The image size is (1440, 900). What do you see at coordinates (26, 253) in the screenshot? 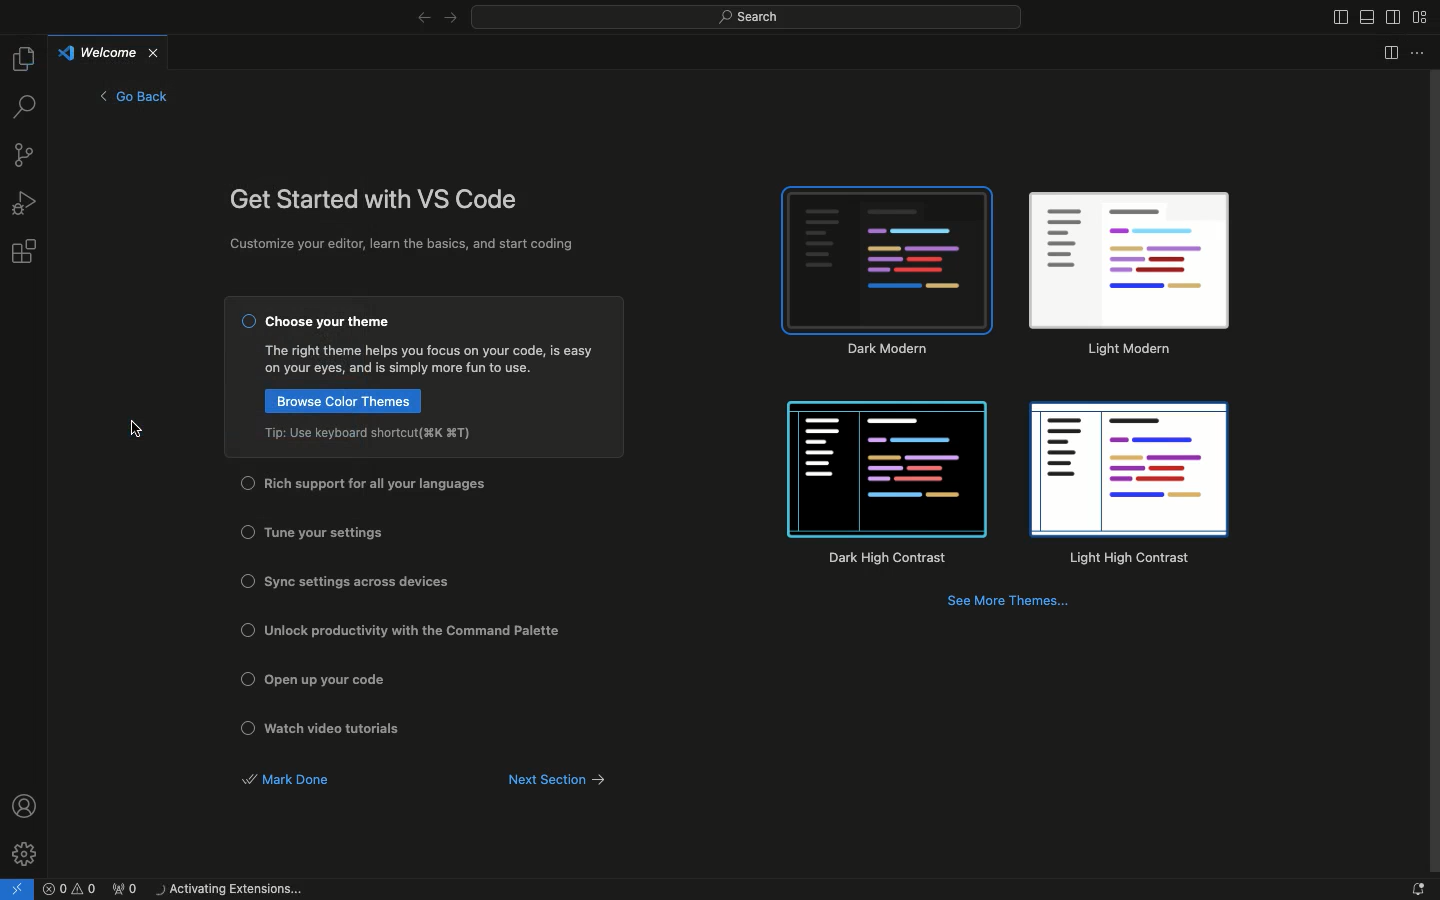
I see `Extensions` at bounding box center [26, 253].